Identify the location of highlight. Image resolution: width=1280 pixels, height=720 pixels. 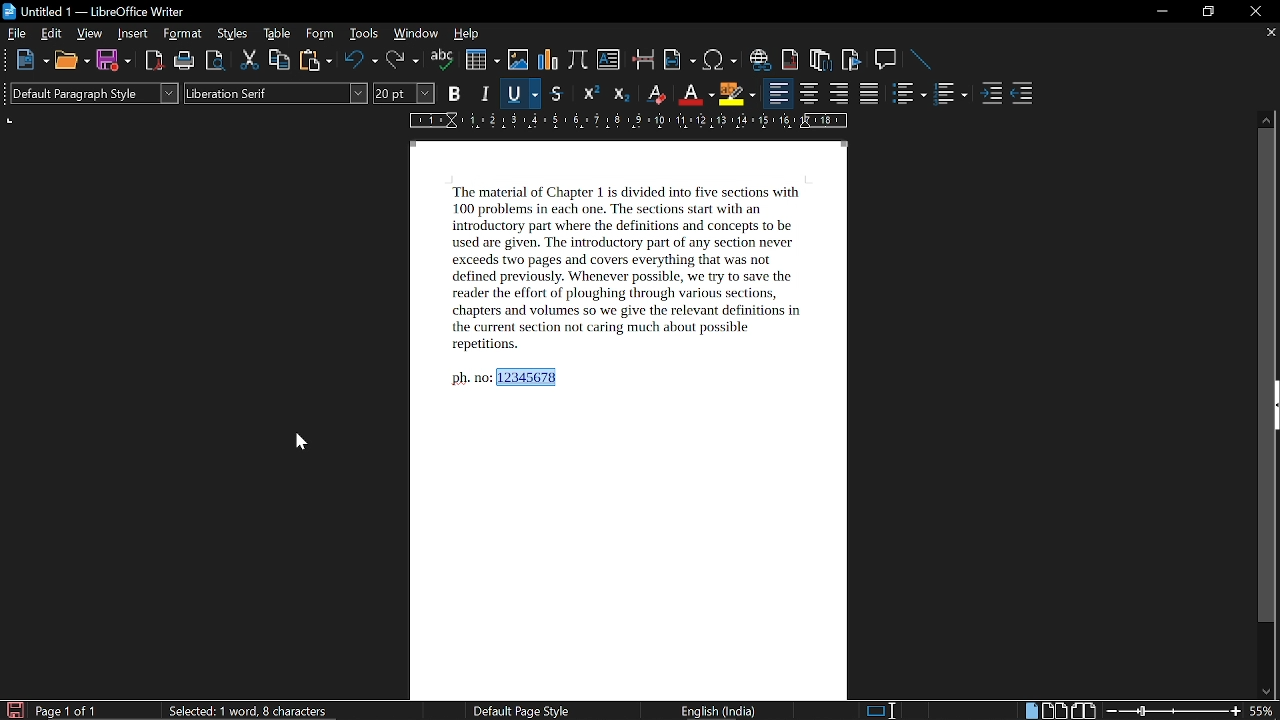
(737, 94).